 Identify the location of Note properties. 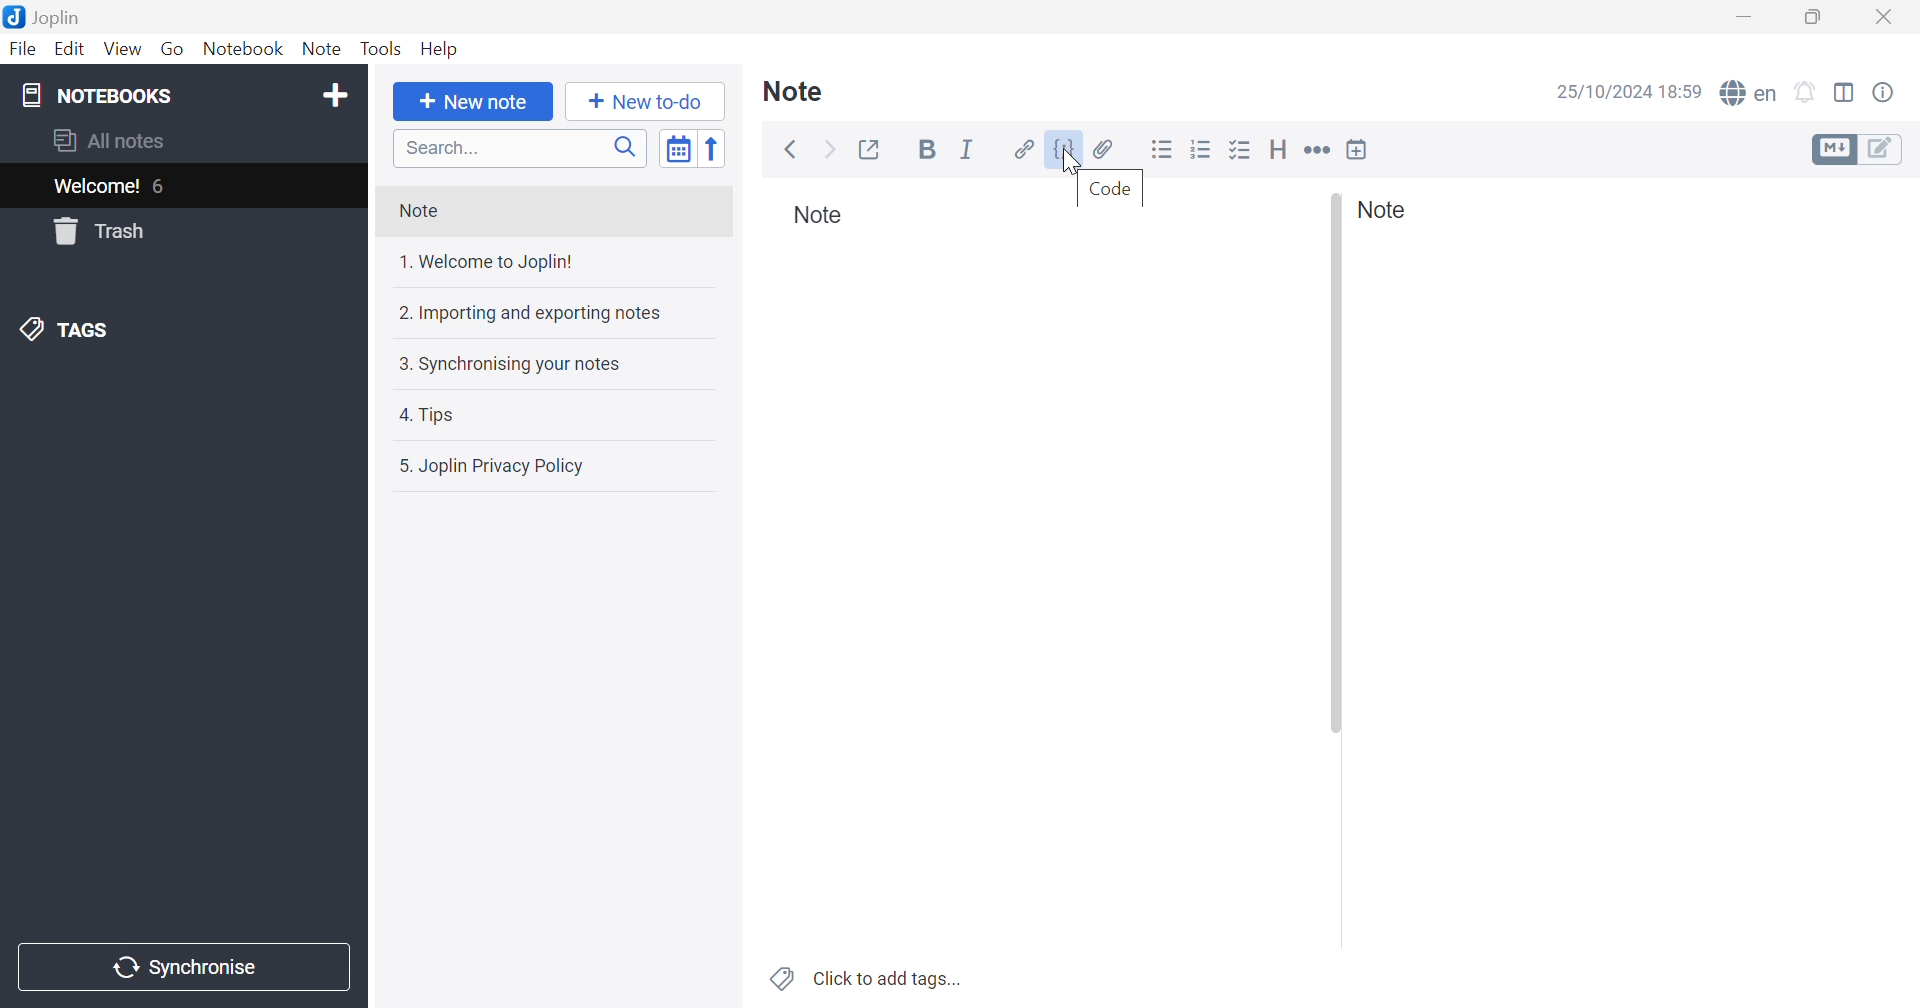
(1882, 95).